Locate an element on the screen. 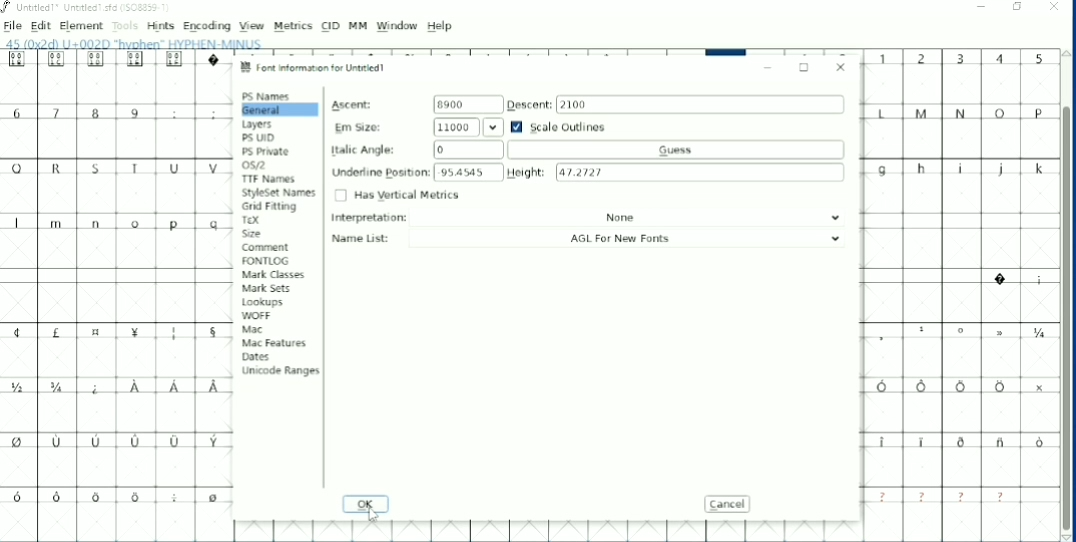  Name List is located at coordinates (592, 238).